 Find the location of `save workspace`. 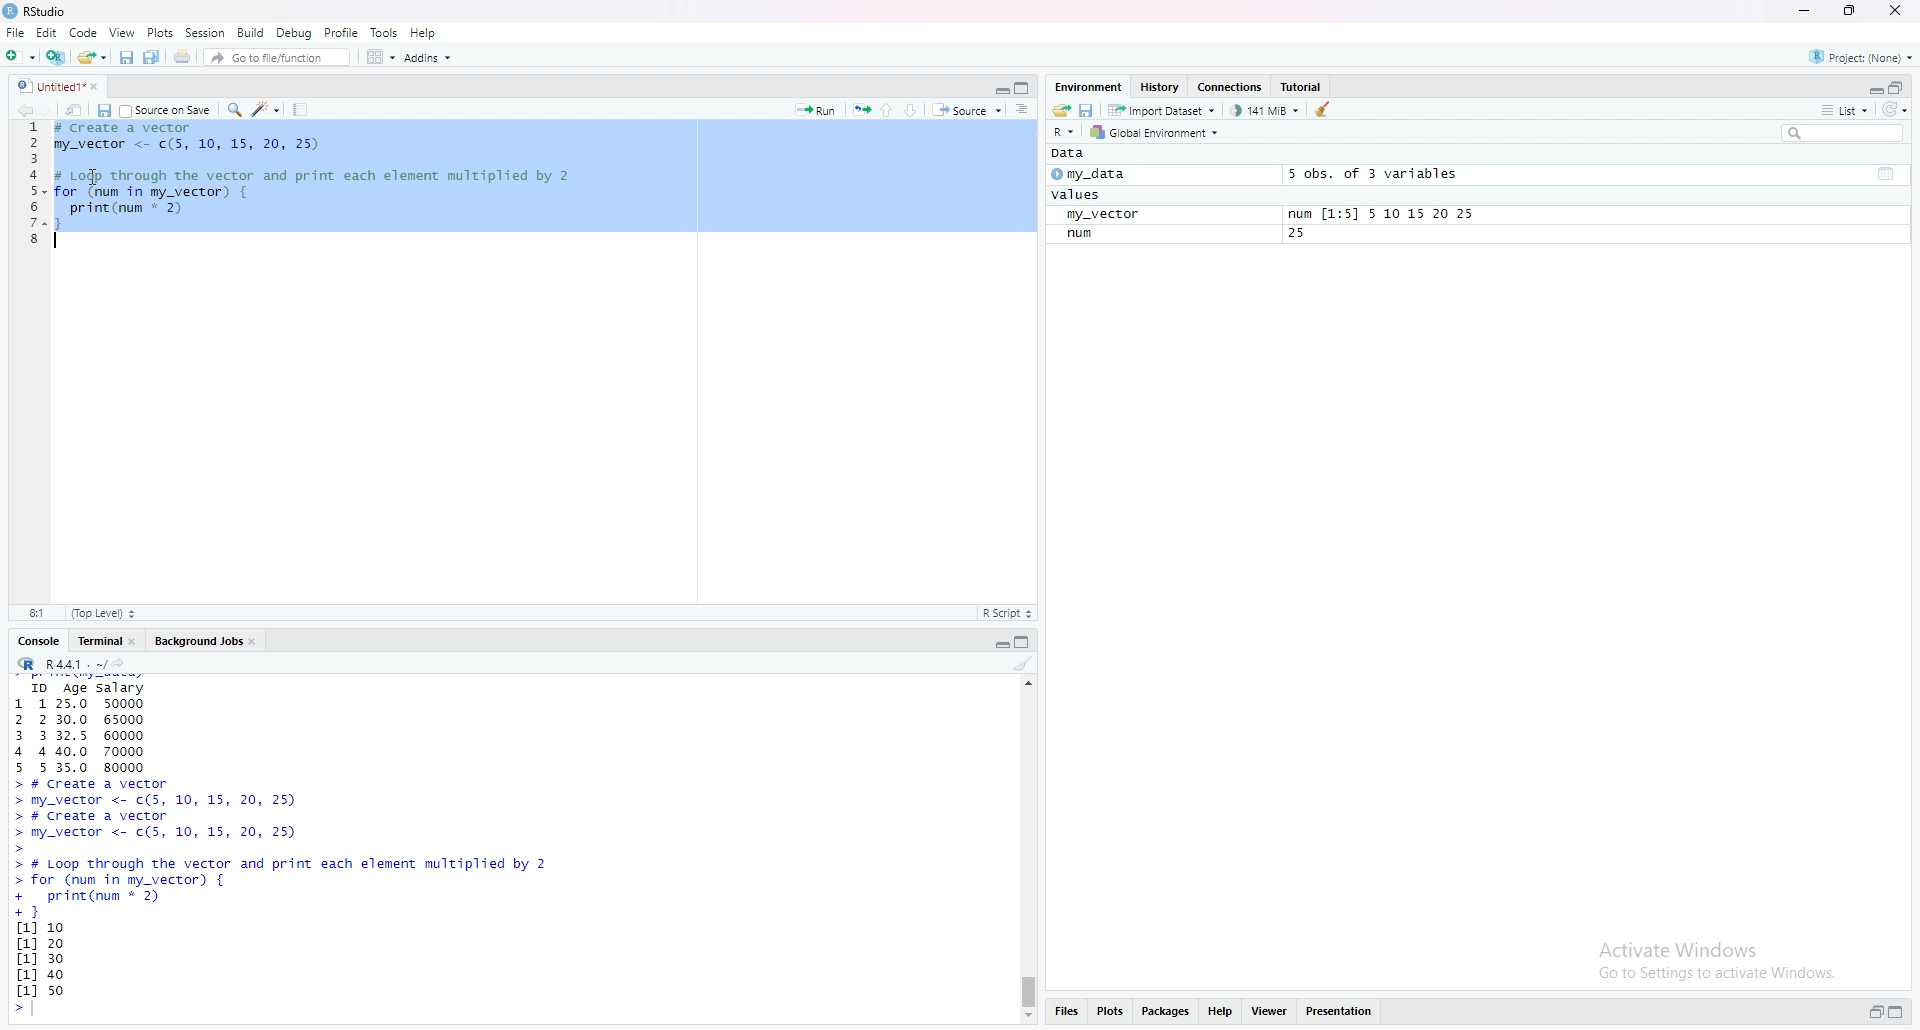

save workspace is located at coordinates (1088, 110).